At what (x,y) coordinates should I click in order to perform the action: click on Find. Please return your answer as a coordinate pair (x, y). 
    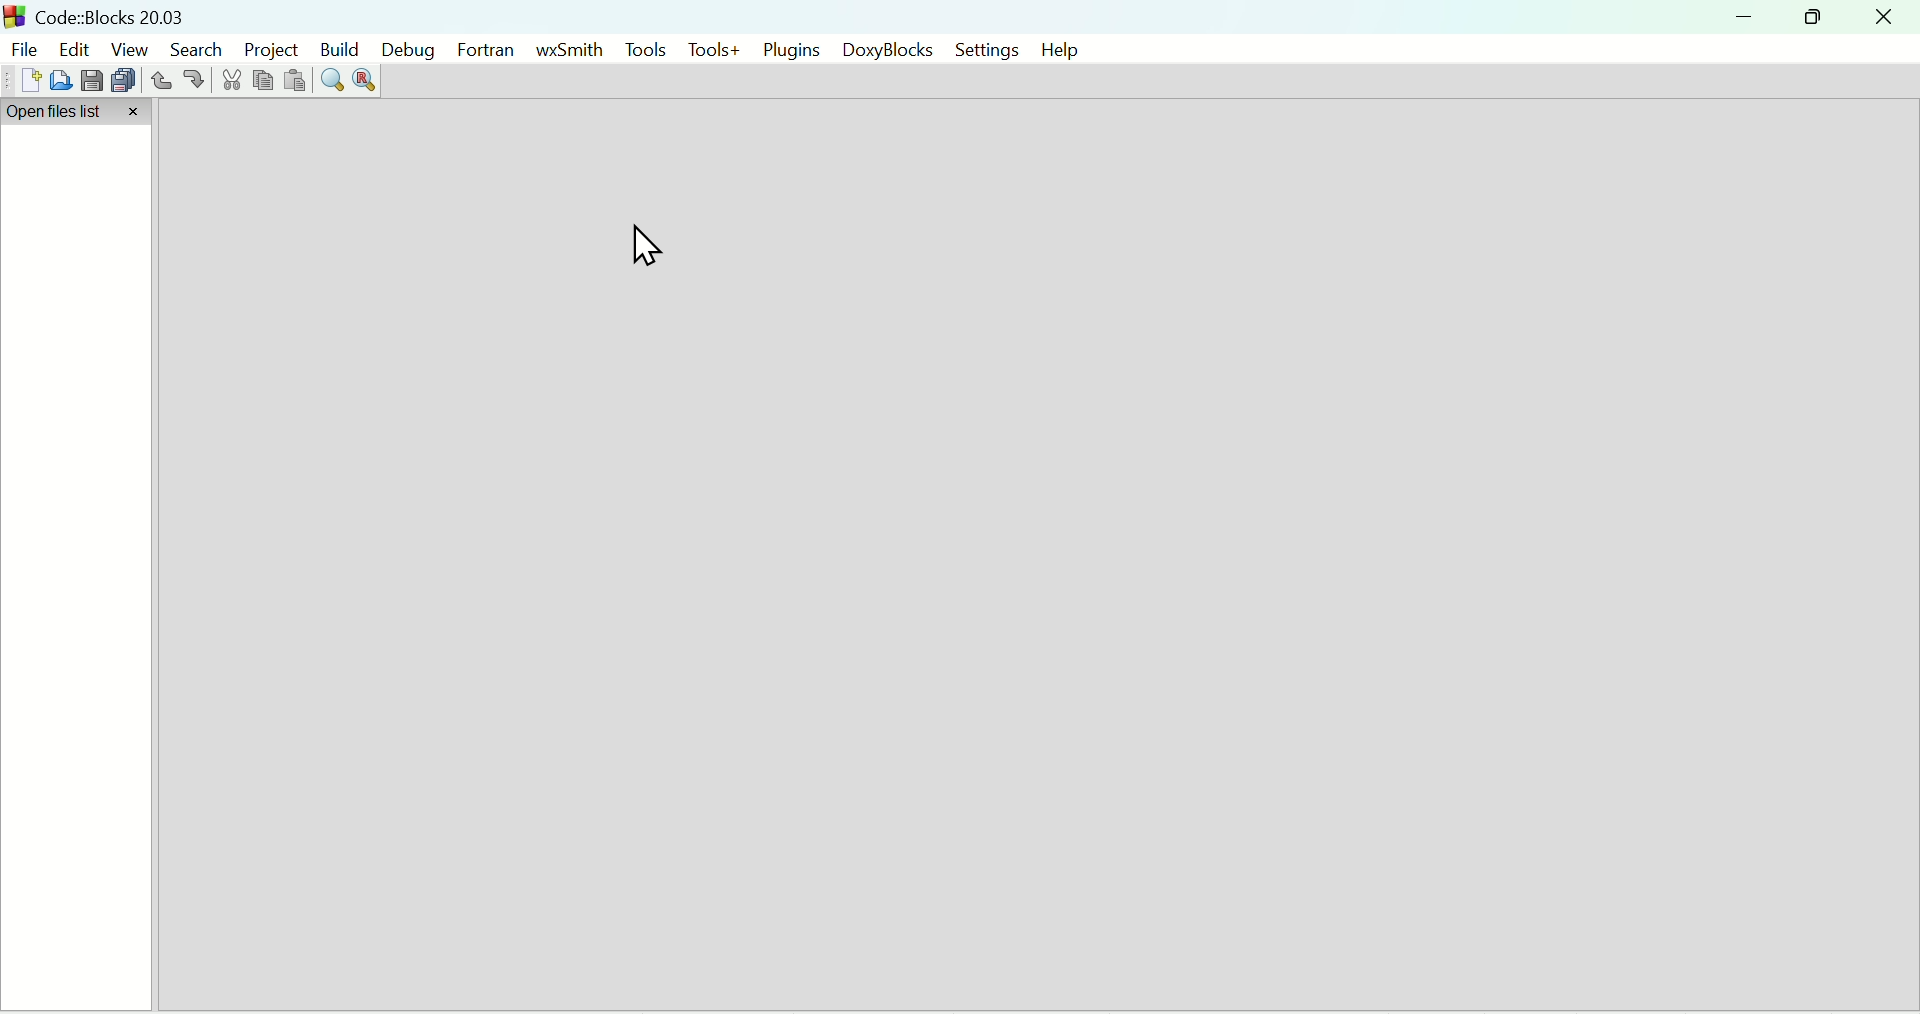
    Looking at the image, I should click on (331, 81).